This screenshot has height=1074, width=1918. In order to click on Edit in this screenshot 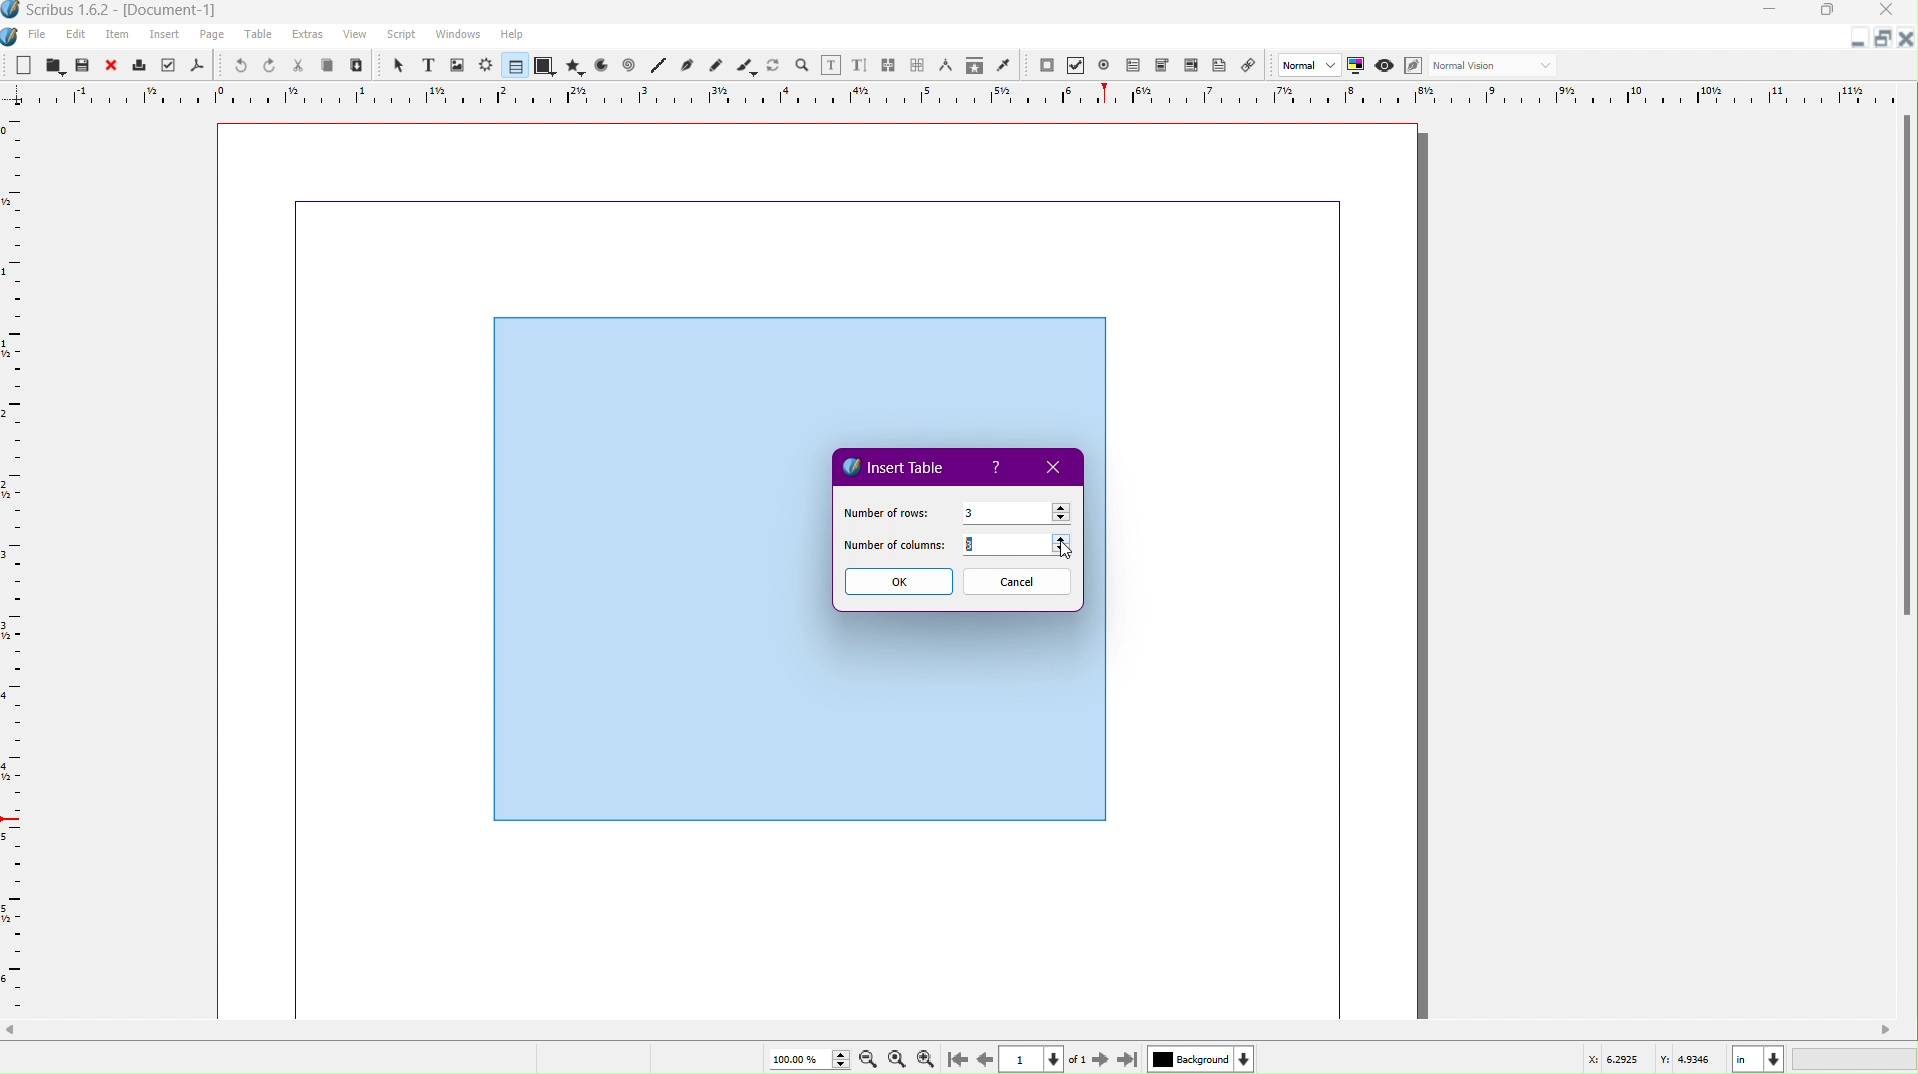, I will do `click(75, 34)`.